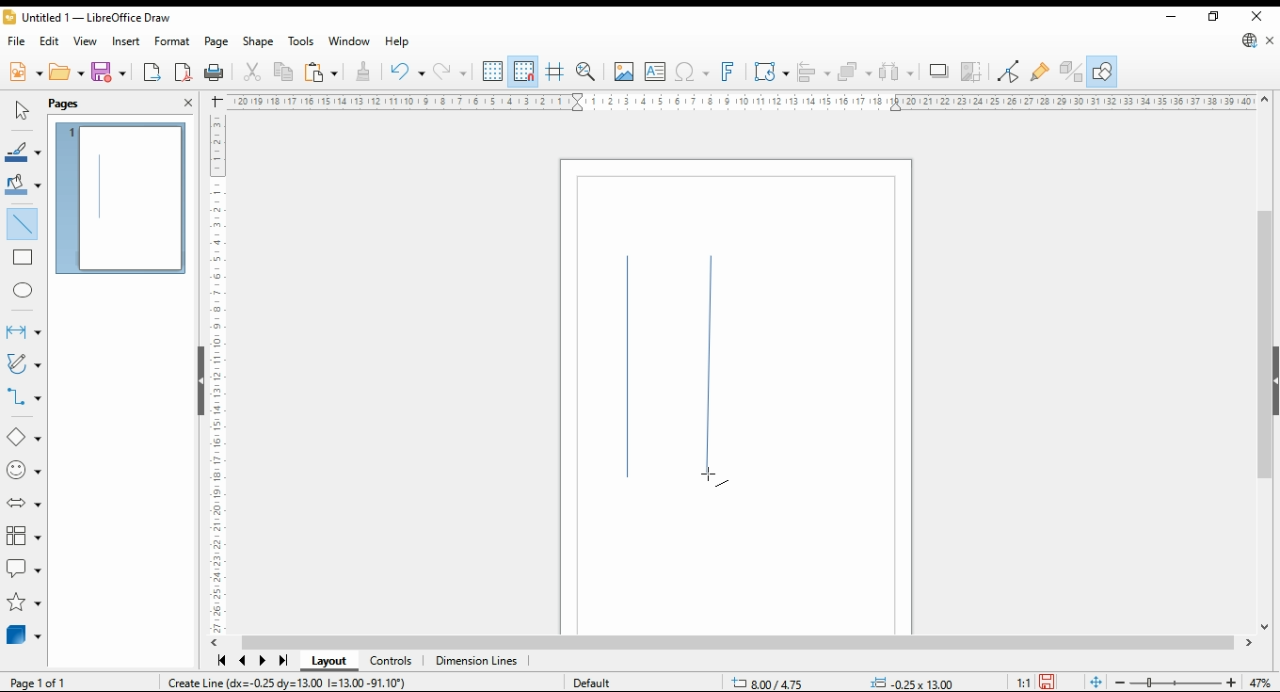 This screenshot has height=692, width=1280. What do you see at coordinates (855, 71) in the screenshot?
I see `arrange` at bounding box center [855, 71].